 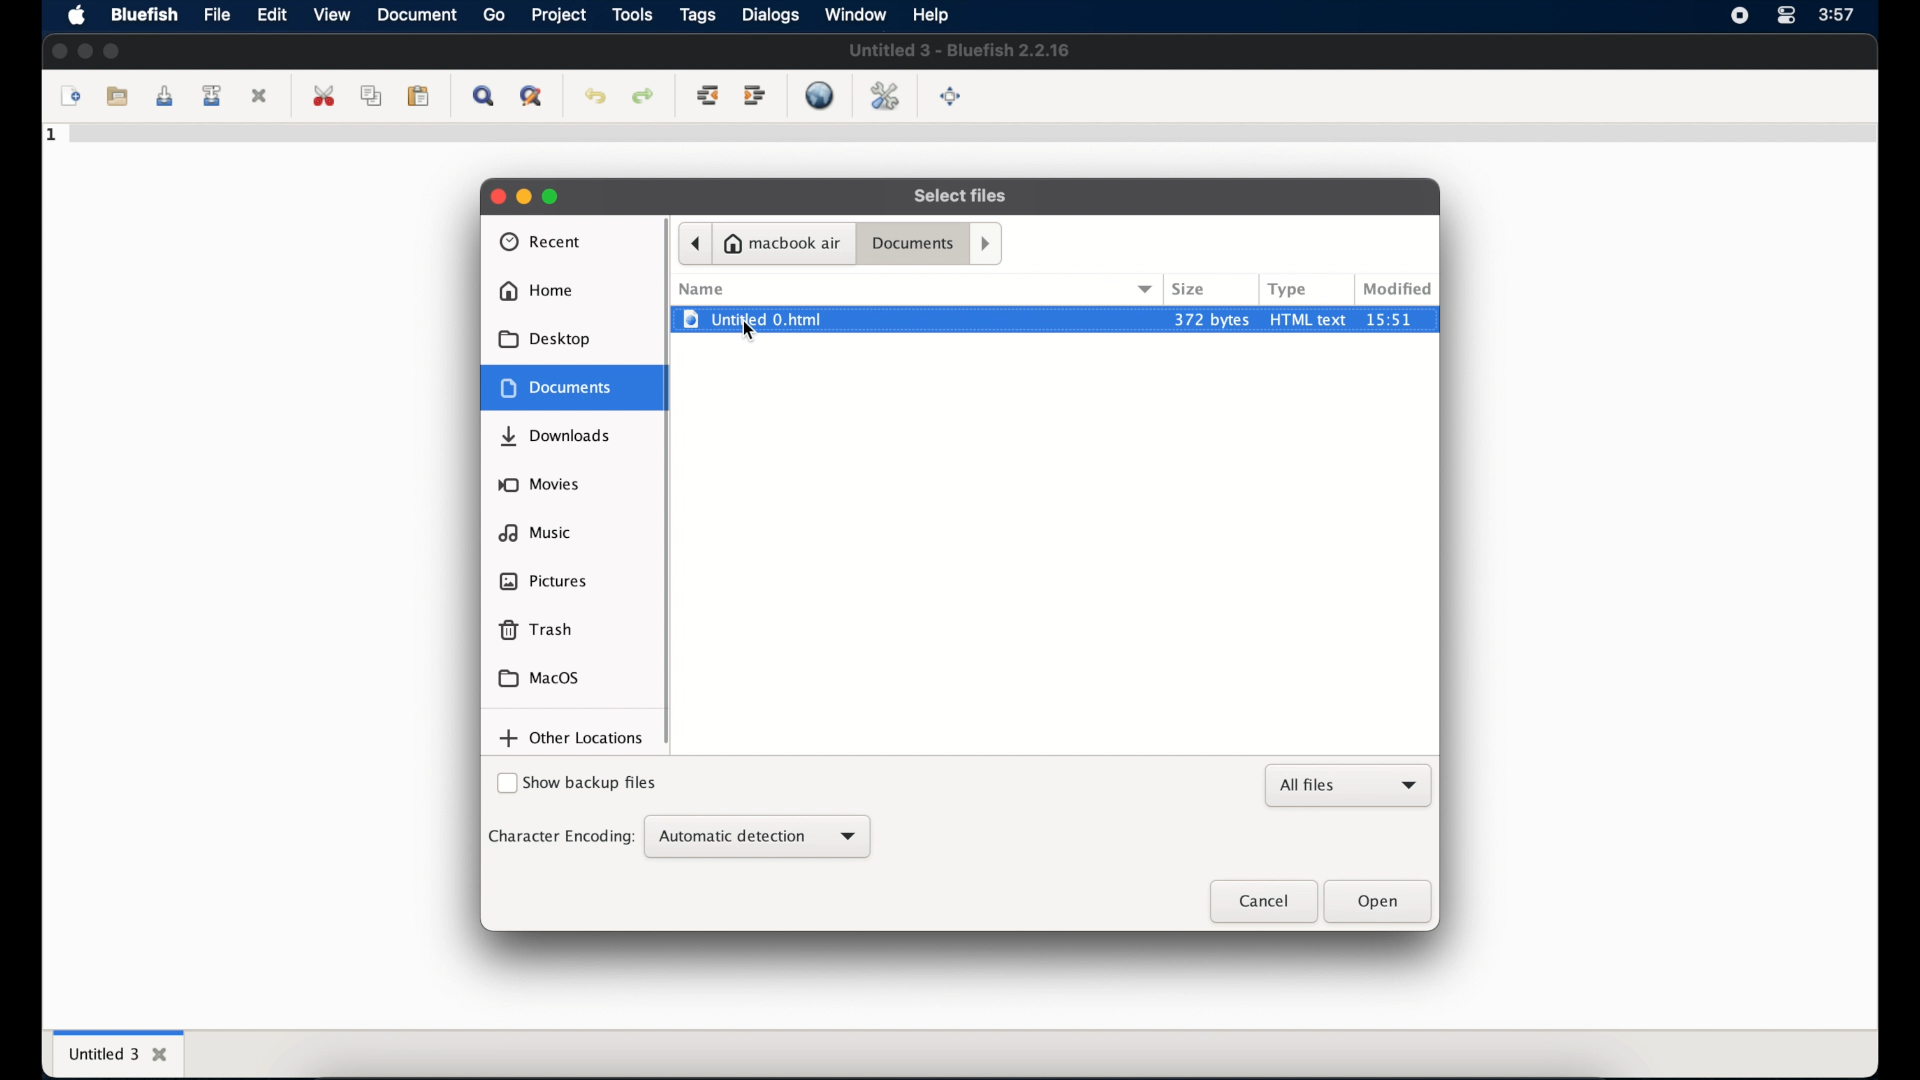 I want to click on redo, so click(x=642, y=97).